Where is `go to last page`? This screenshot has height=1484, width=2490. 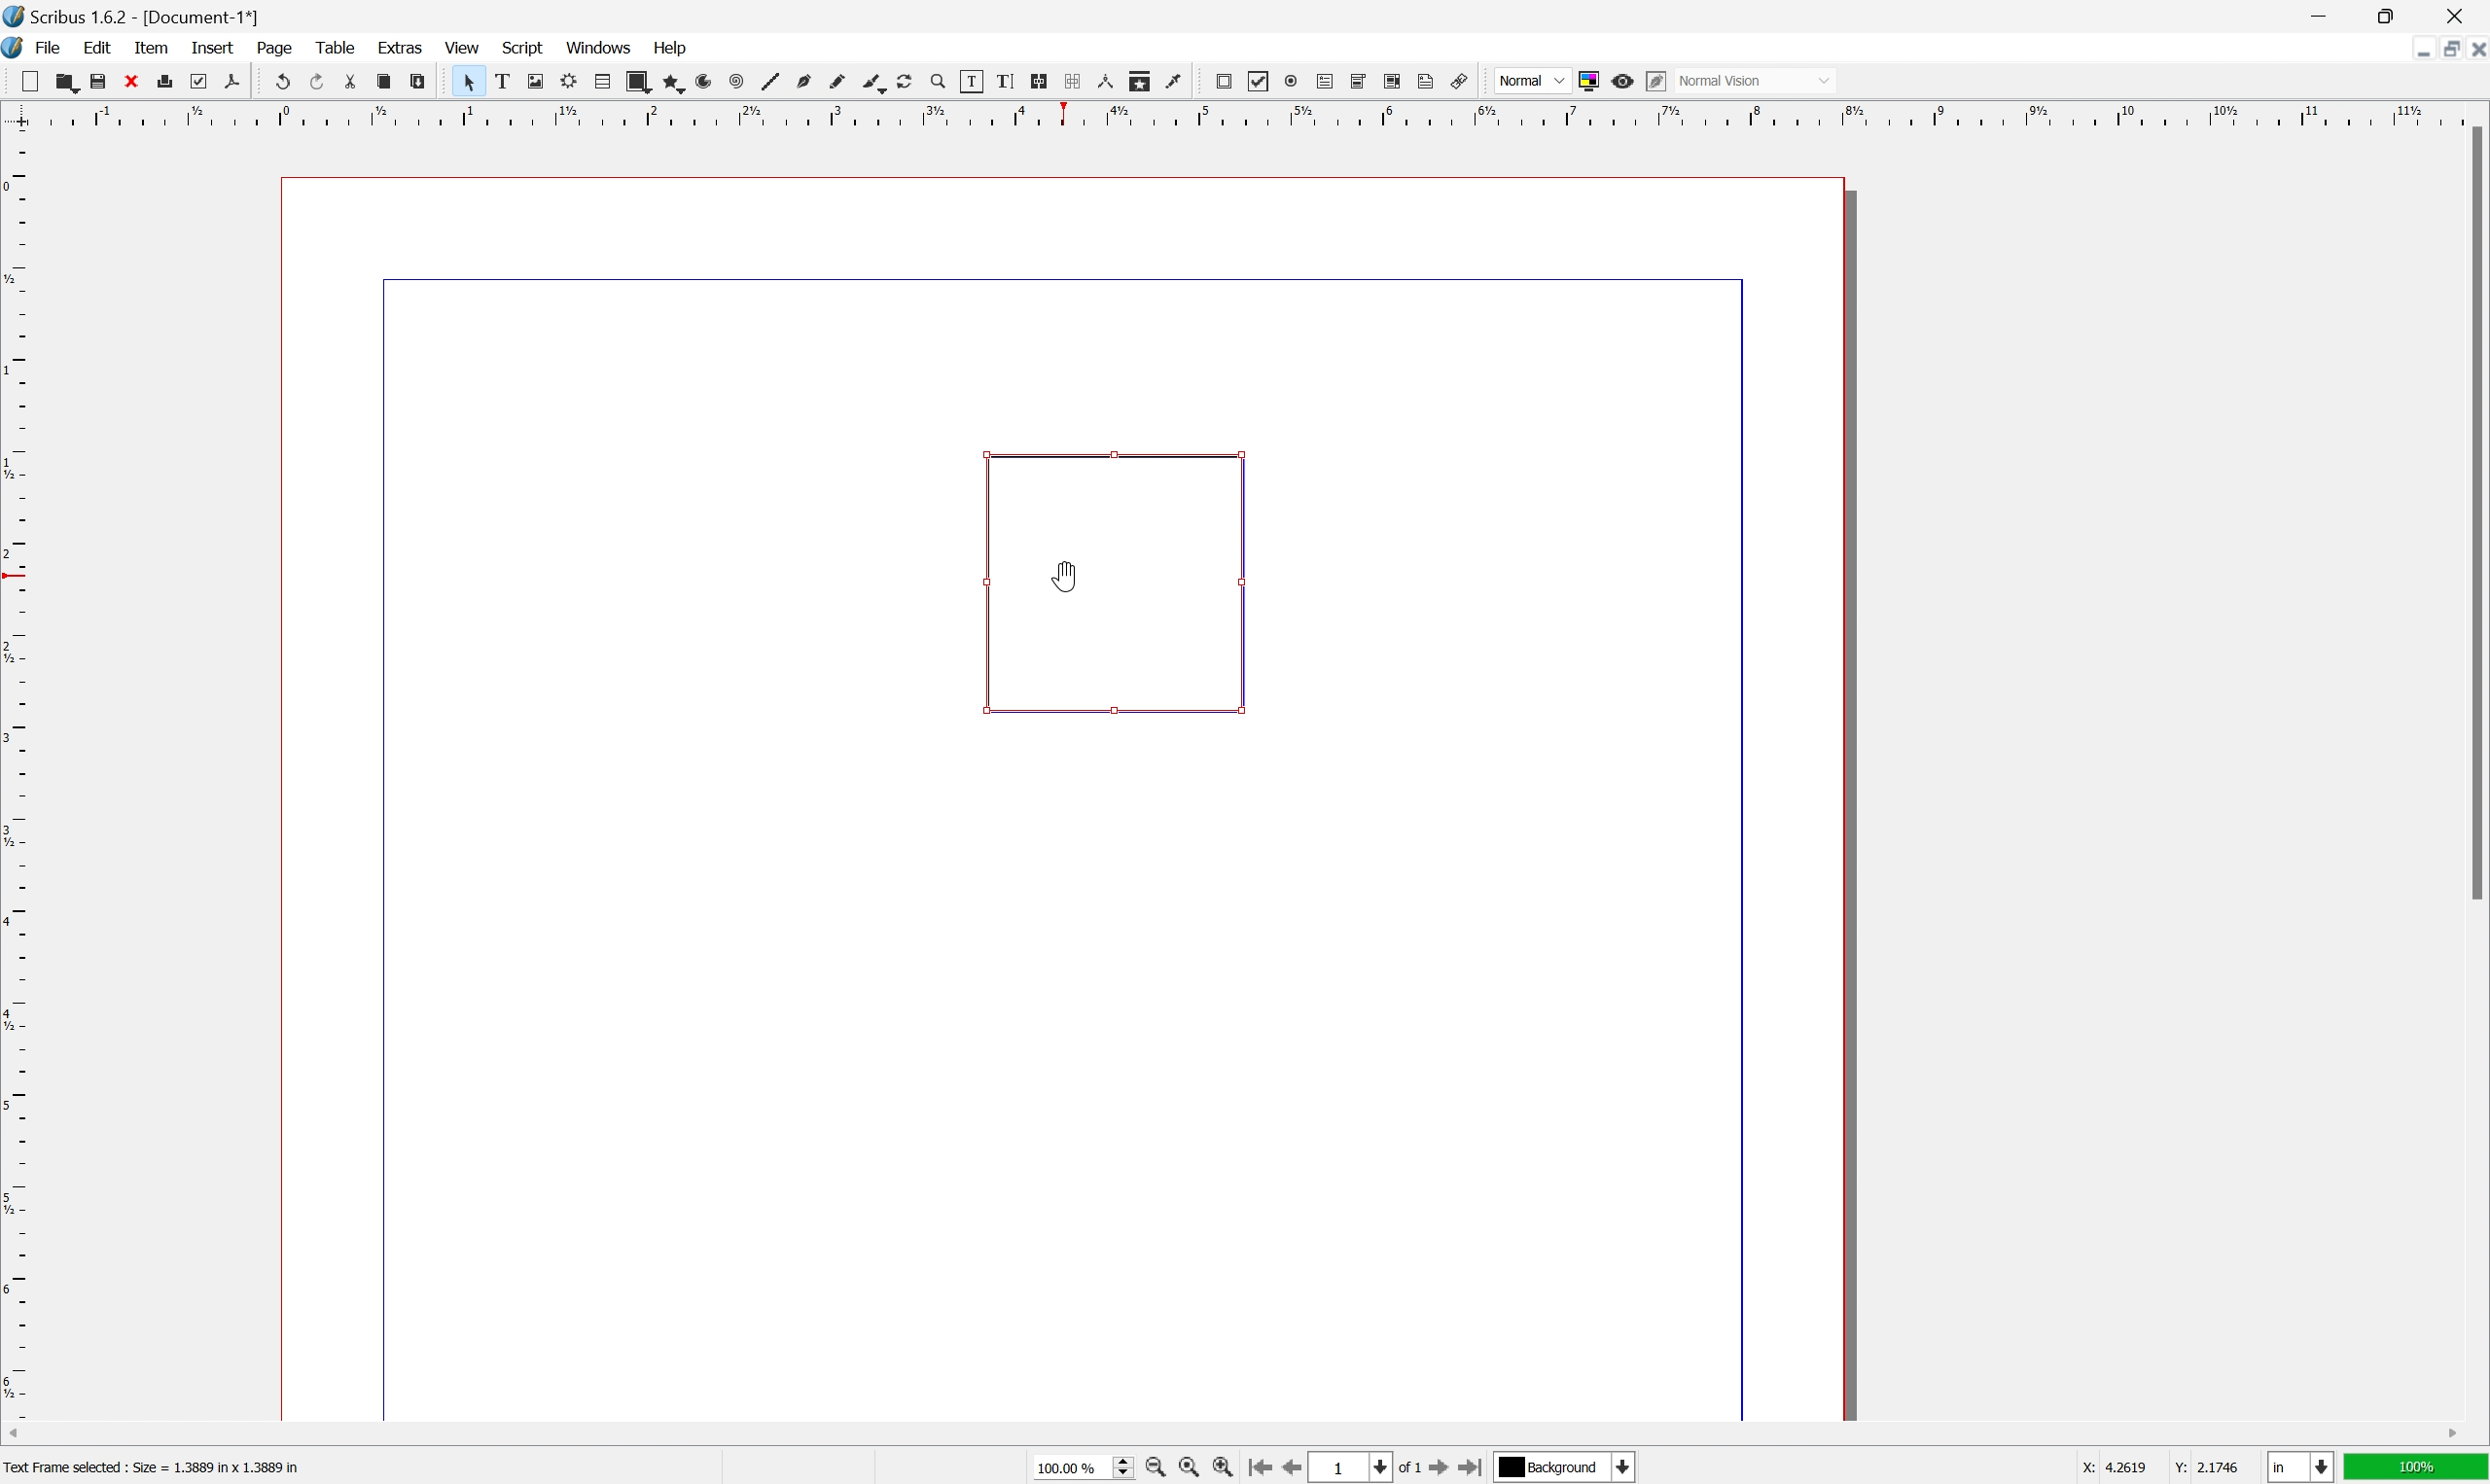 go to last page is located at coordinates (1474, 1466).